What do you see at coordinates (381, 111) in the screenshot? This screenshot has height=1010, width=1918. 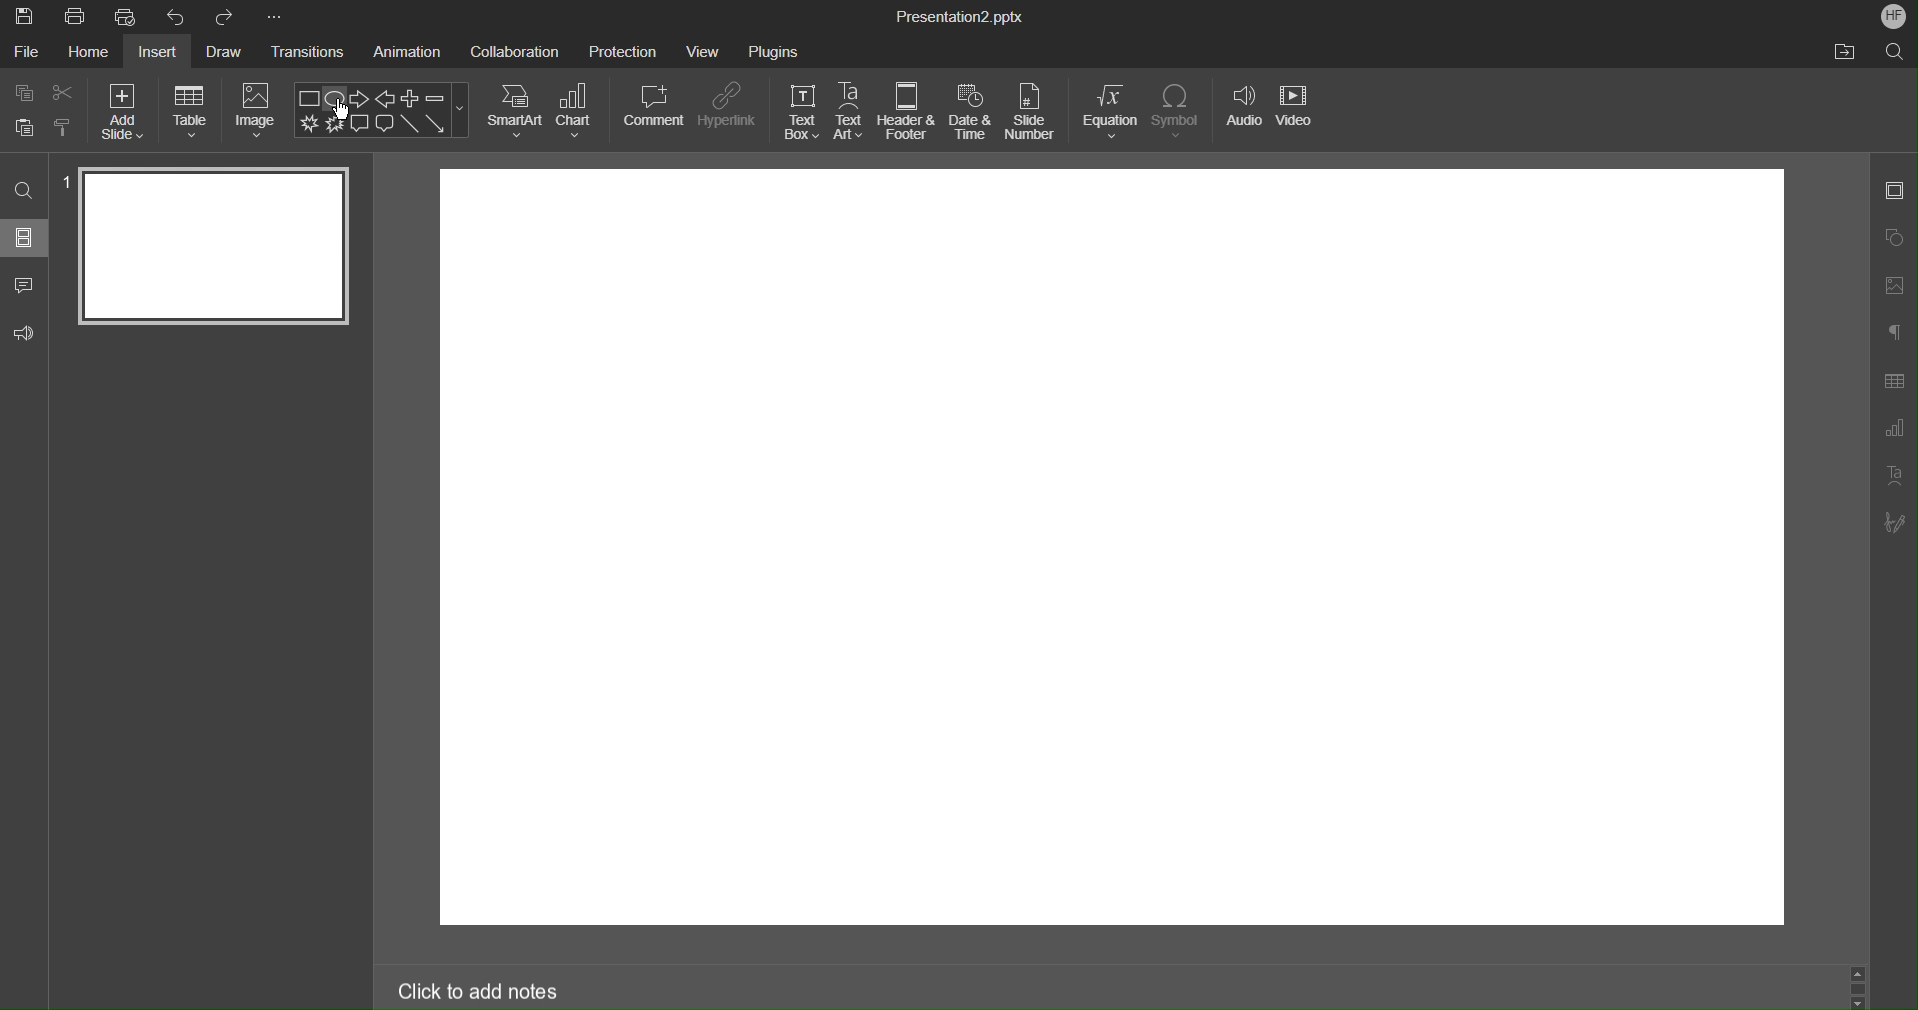 I see `Shape Menu` at bounding box center [381, 111].